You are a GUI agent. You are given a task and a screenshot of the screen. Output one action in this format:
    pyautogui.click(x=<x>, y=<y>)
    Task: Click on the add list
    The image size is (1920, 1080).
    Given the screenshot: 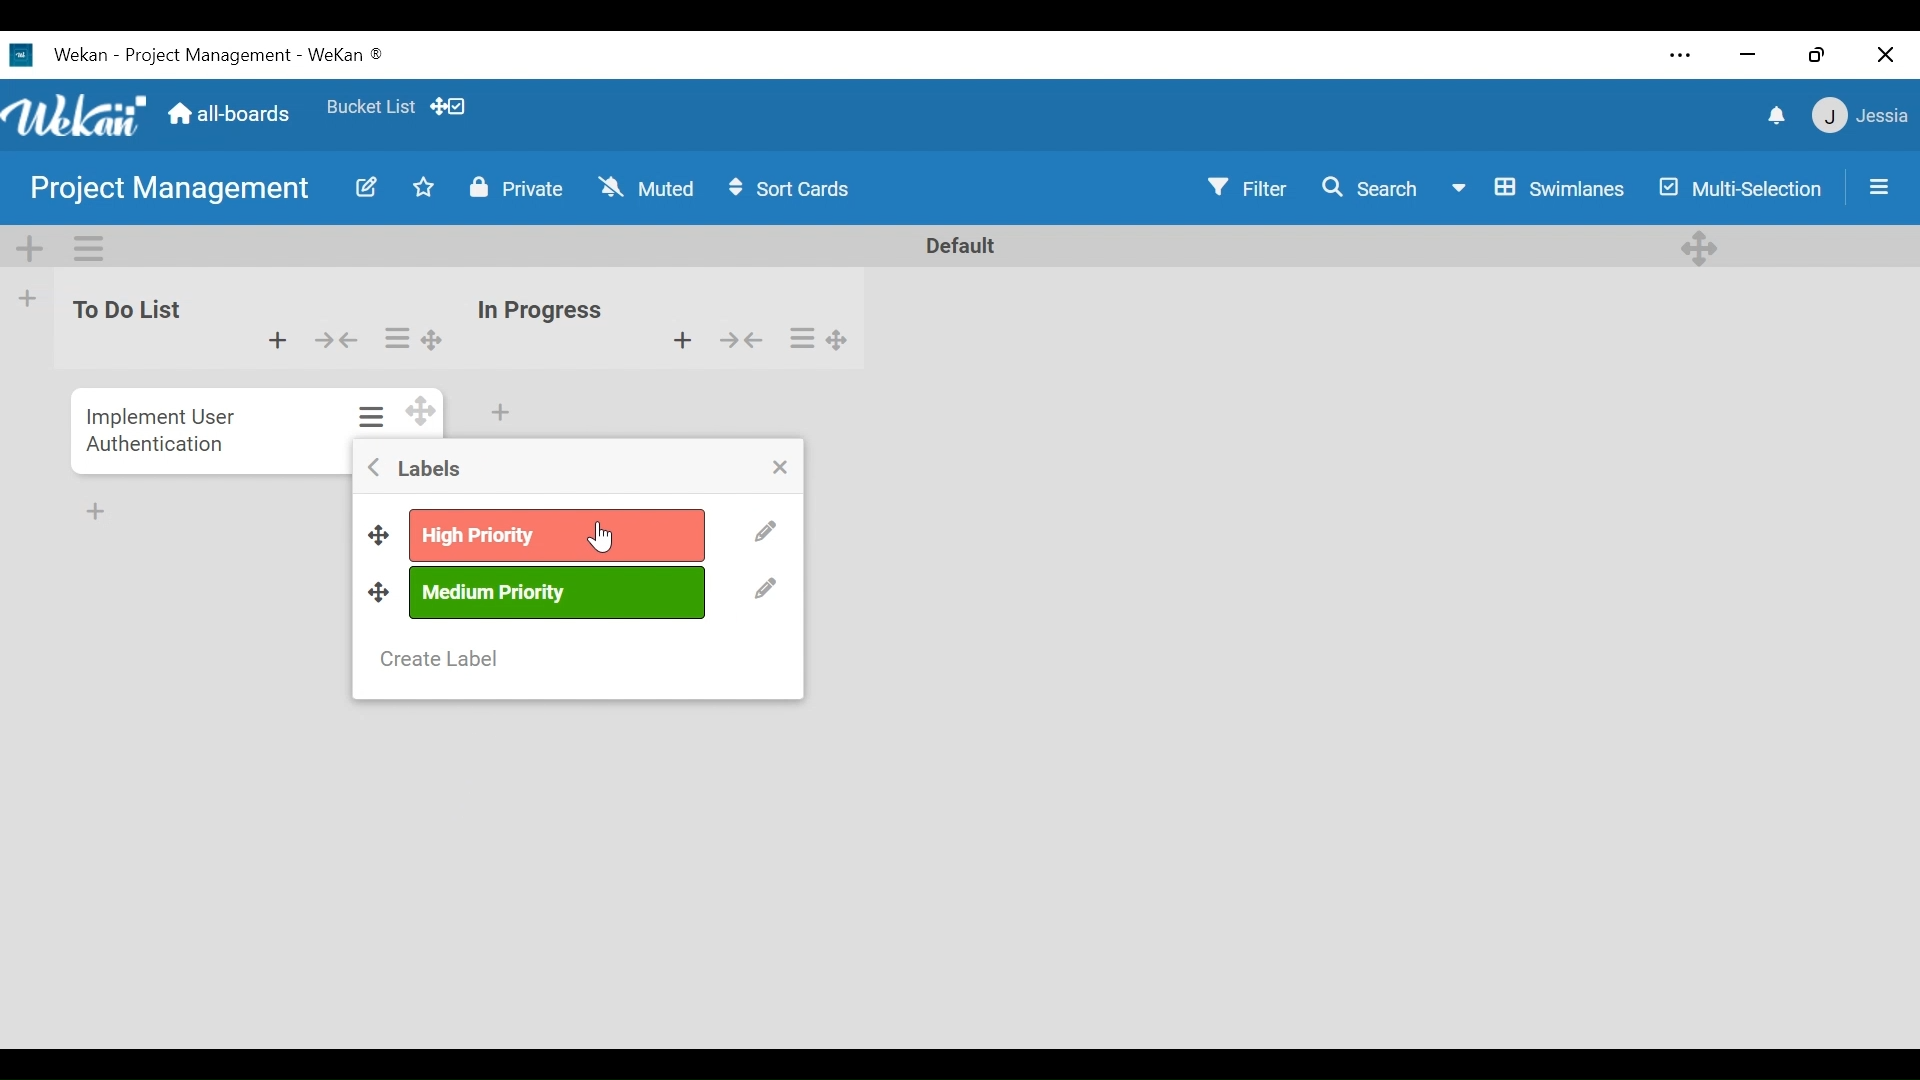 What is the action you would take?
    pyautogui.click(x=28, y=302)
    